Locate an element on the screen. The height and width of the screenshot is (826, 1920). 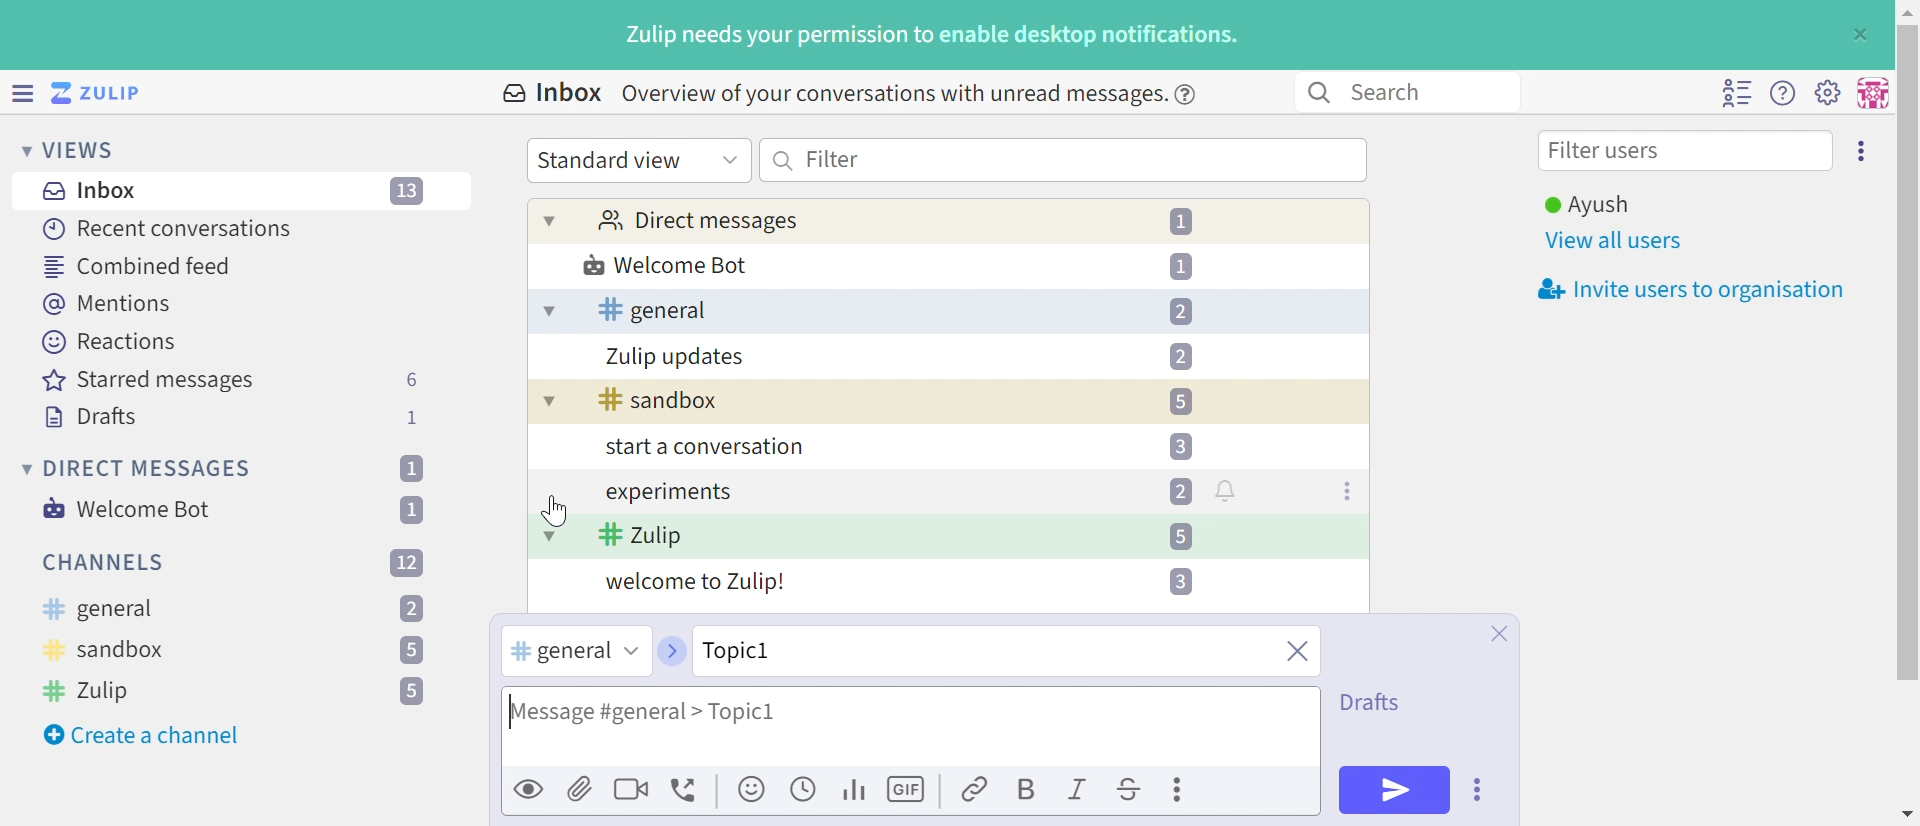
Send is located at coordinates (1395, 789).